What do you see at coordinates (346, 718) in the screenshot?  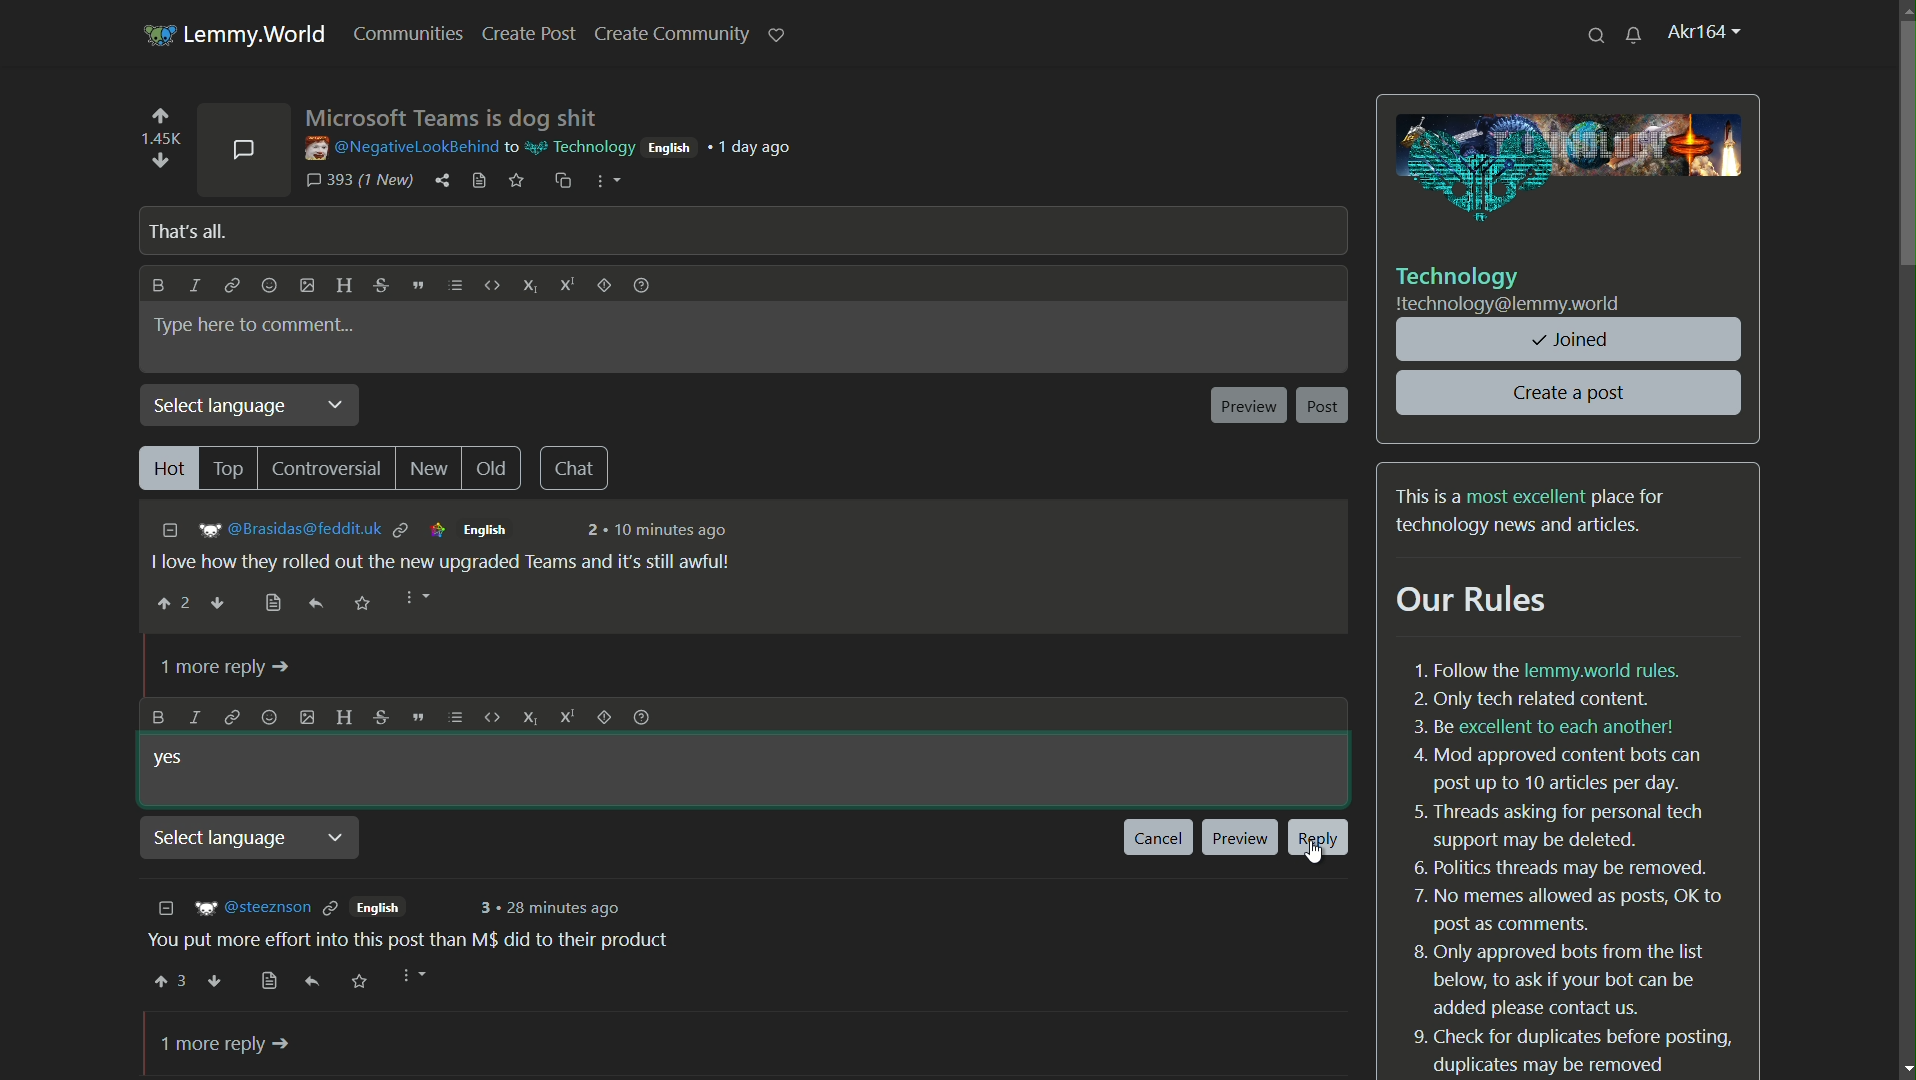 I see `header` at bounding box center [346, 718].